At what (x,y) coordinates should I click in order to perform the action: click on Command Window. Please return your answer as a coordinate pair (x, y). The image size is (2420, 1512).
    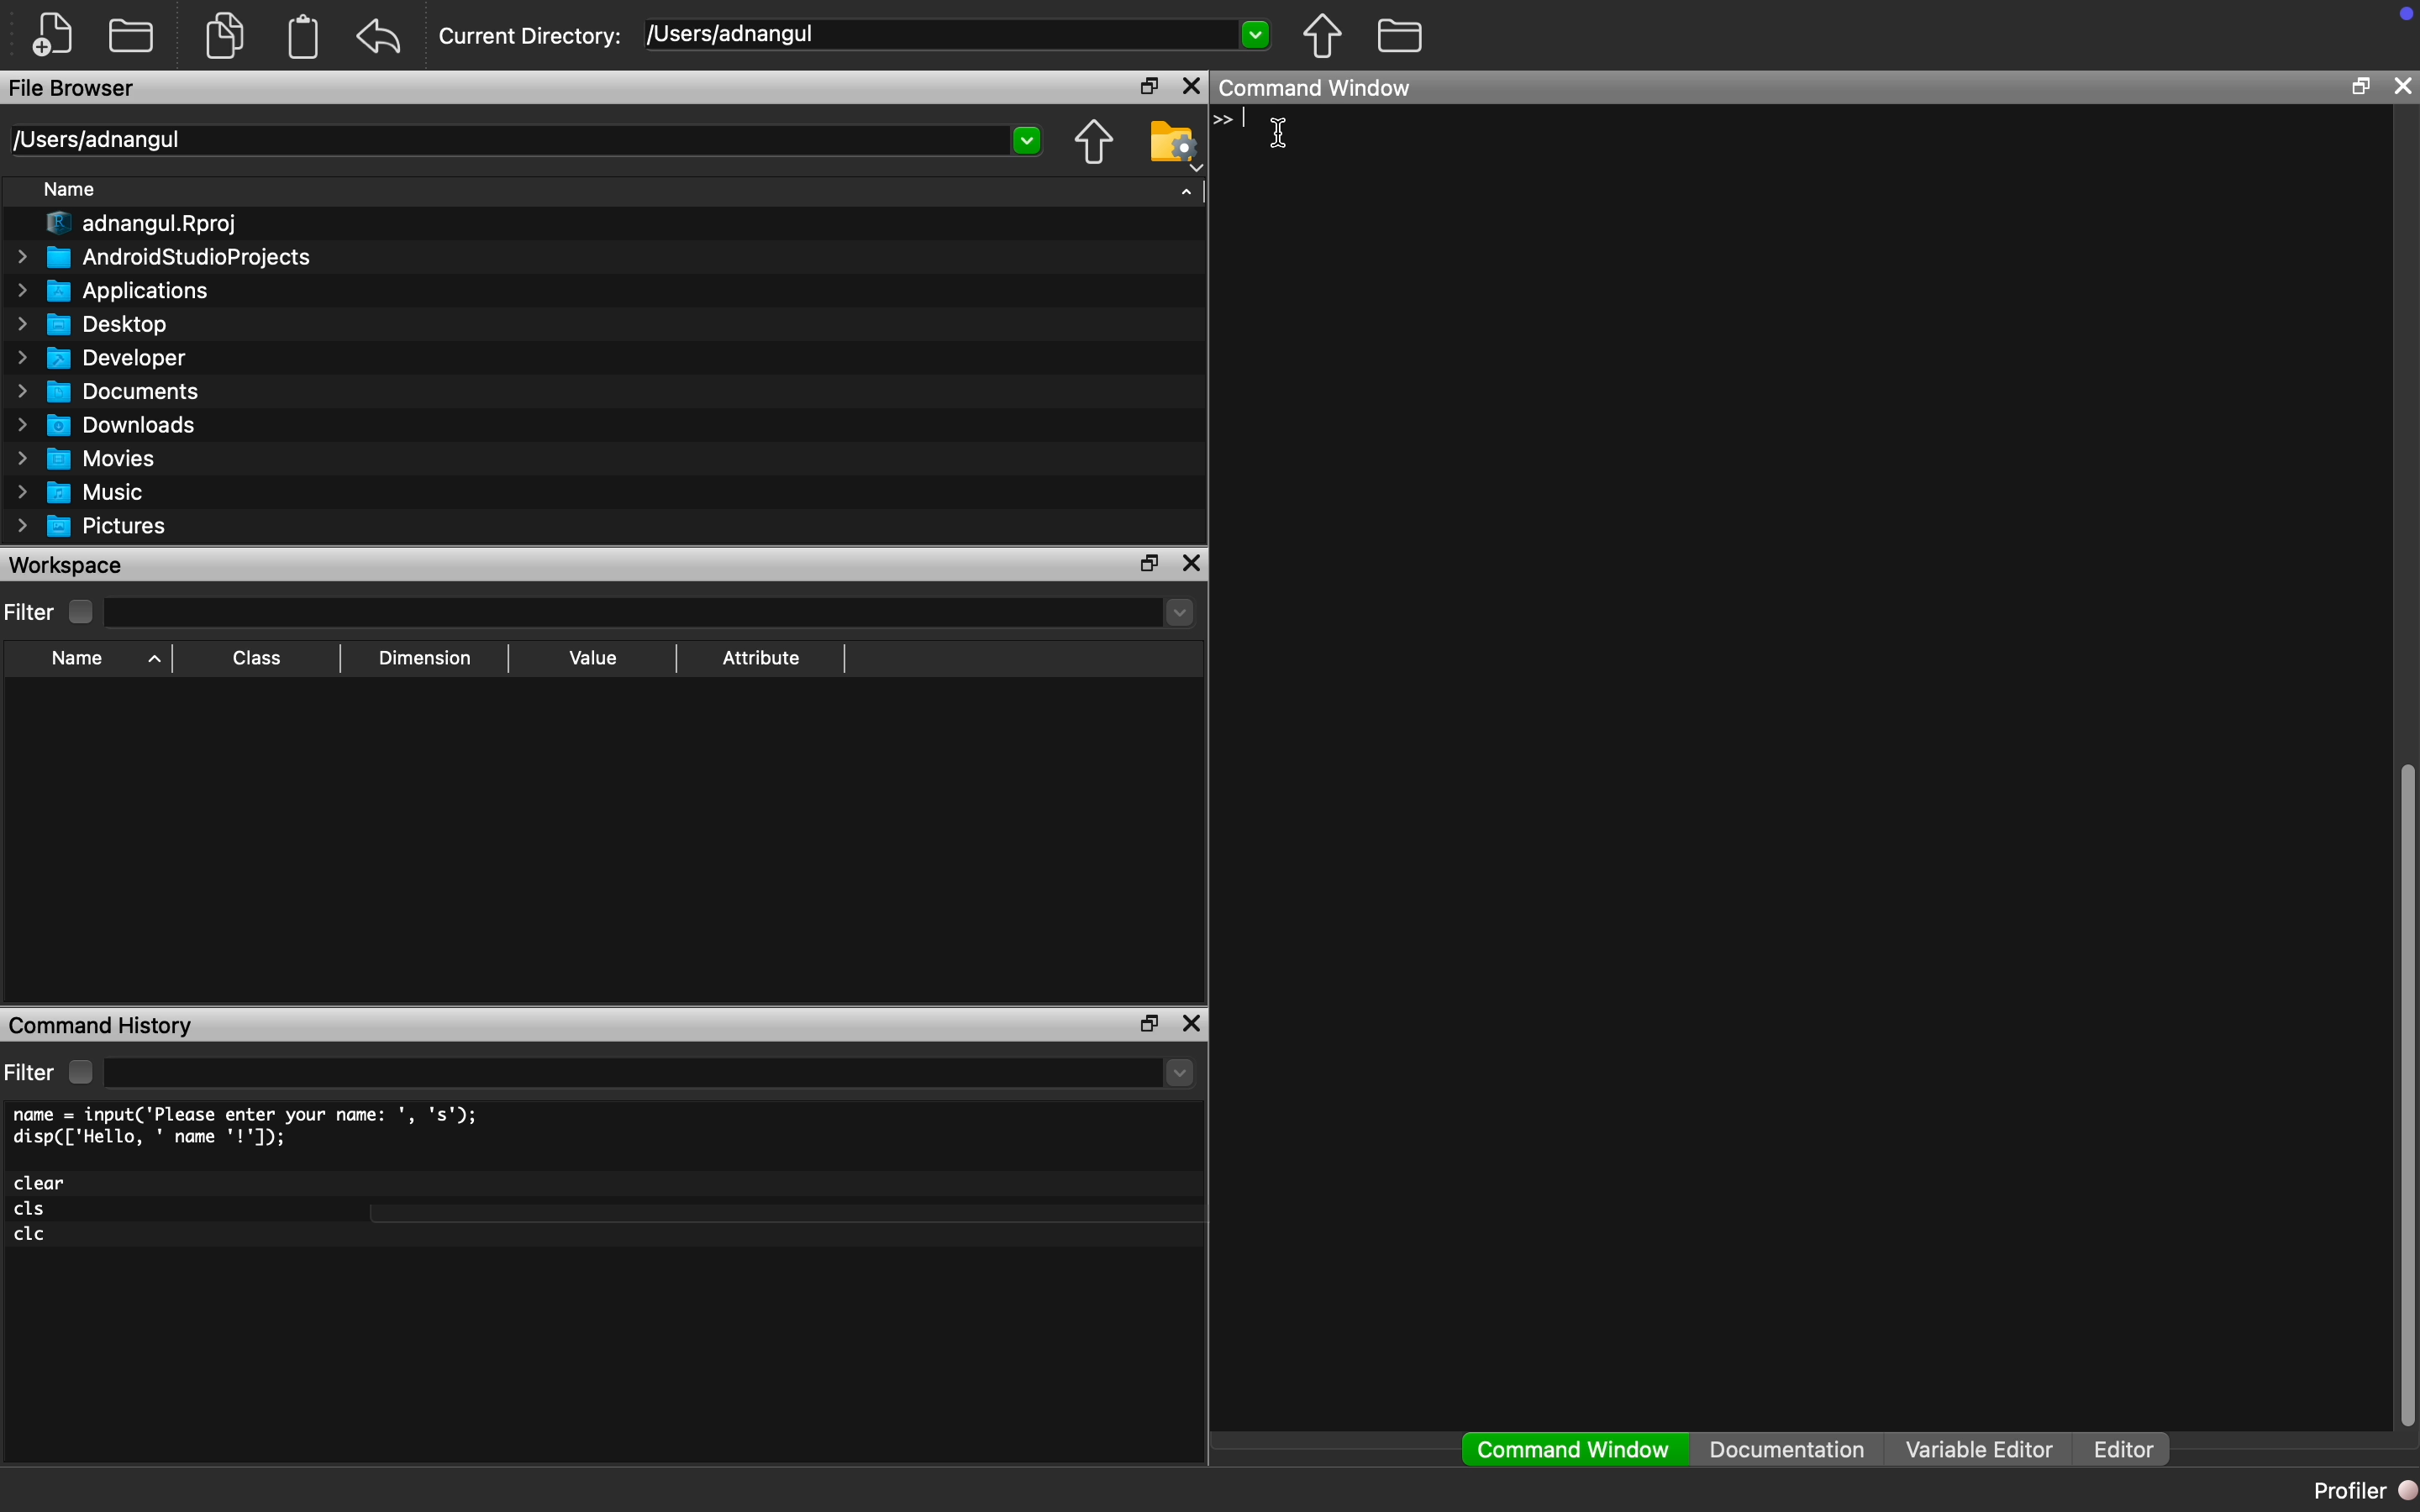
    Looking at the image, I should click on (1315, 88).